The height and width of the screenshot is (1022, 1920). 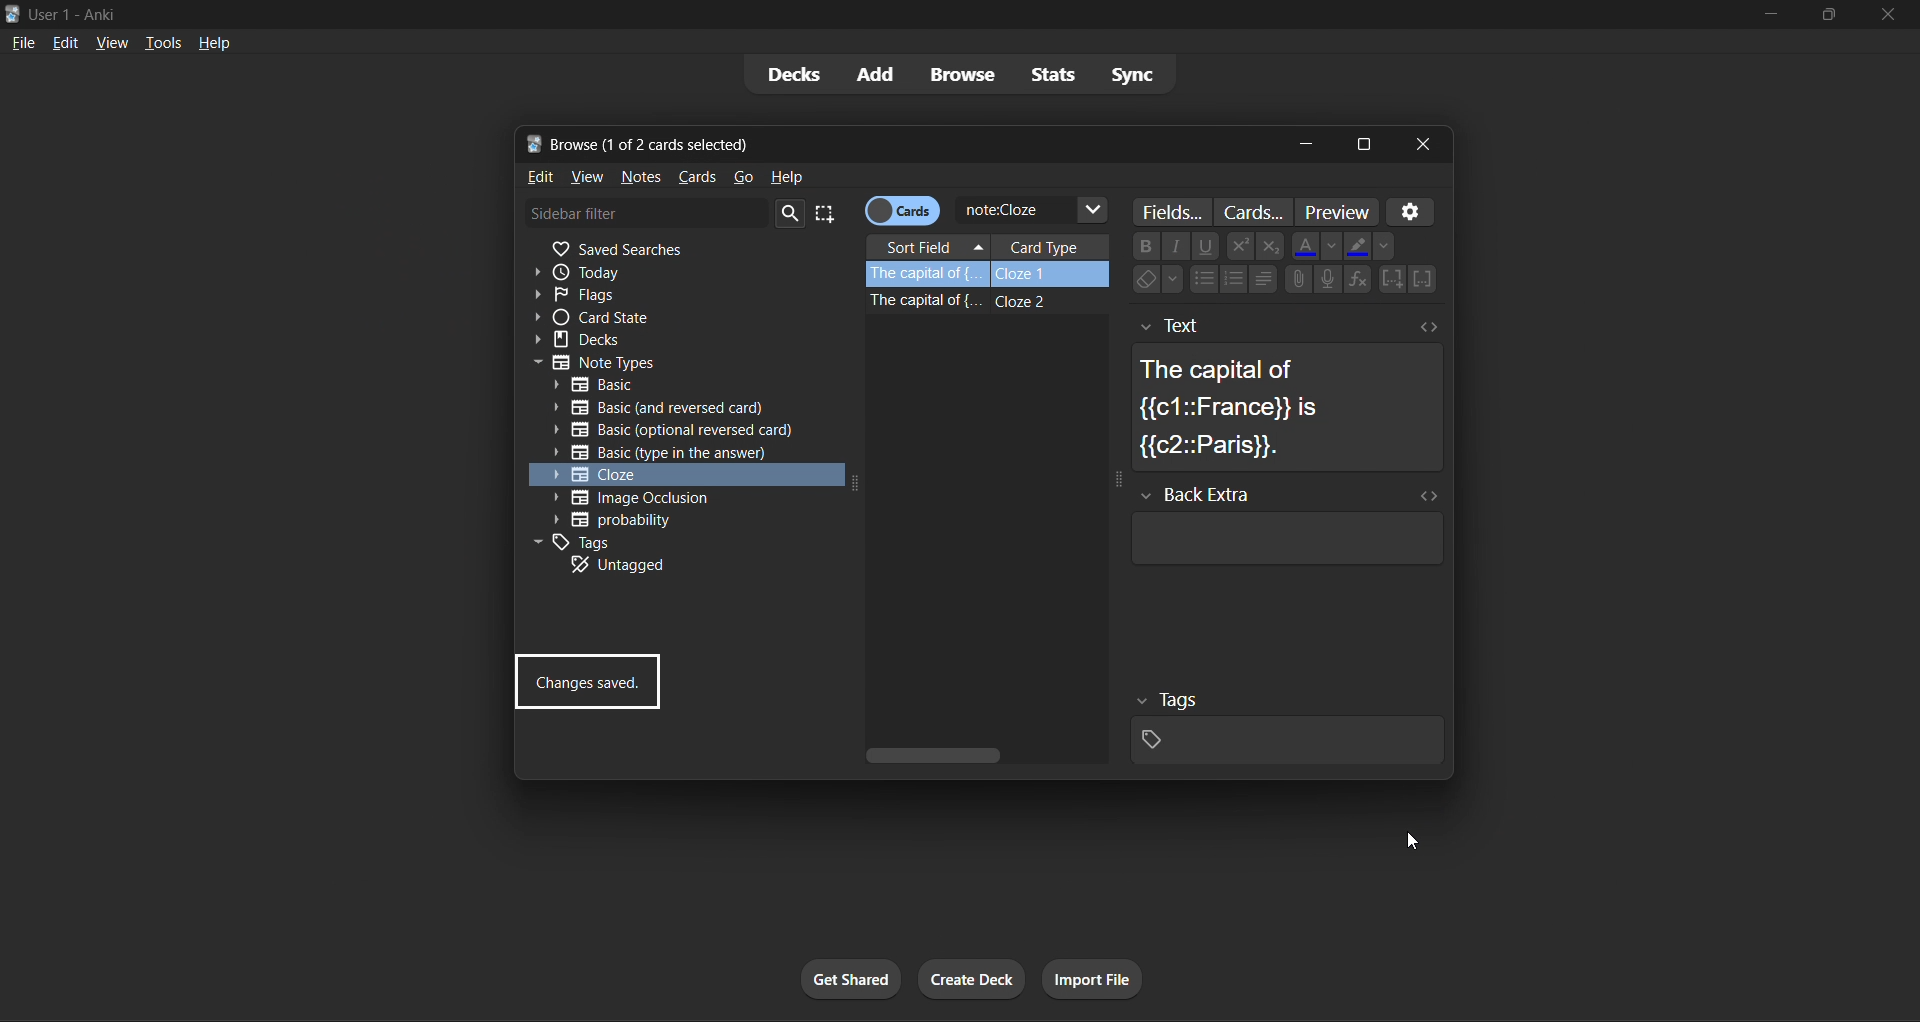 I want to click on title bar, so click(x=875, y=13).